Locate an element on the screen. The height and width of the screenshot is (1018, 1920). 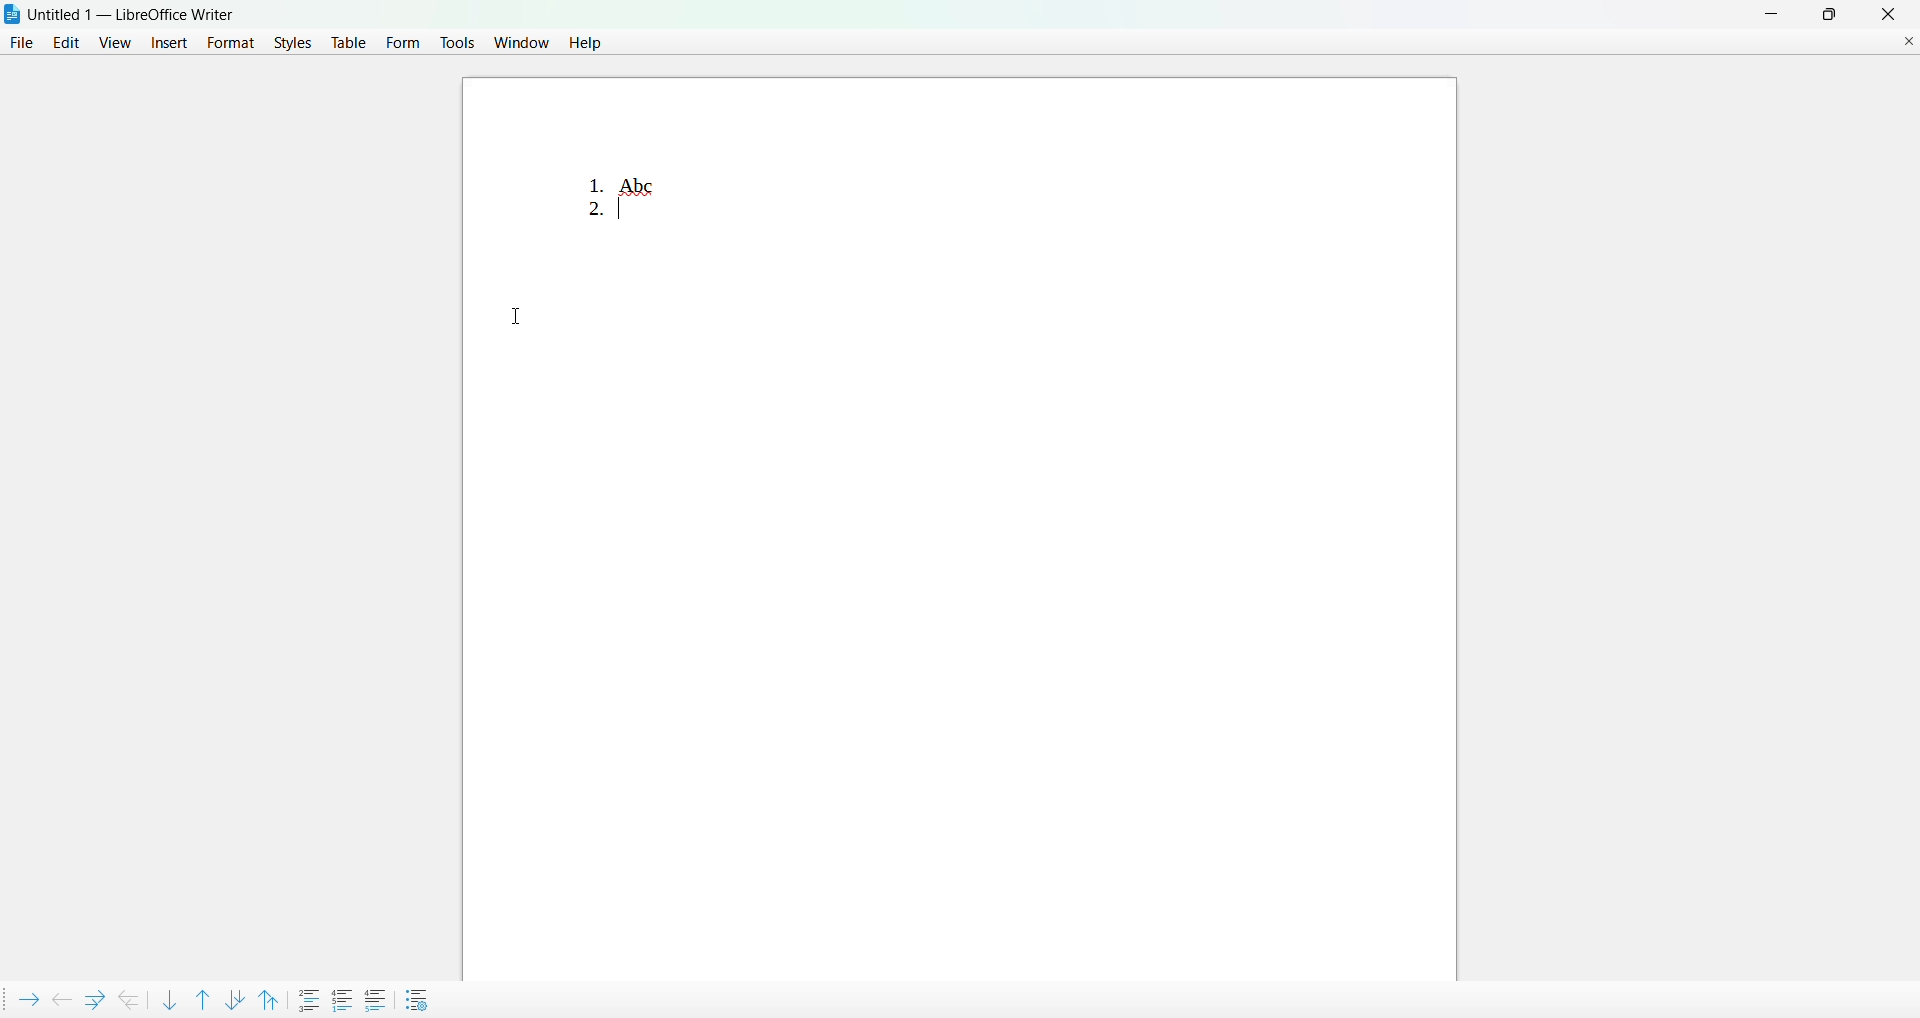
demote outline level is located at coordinates (26, 997).